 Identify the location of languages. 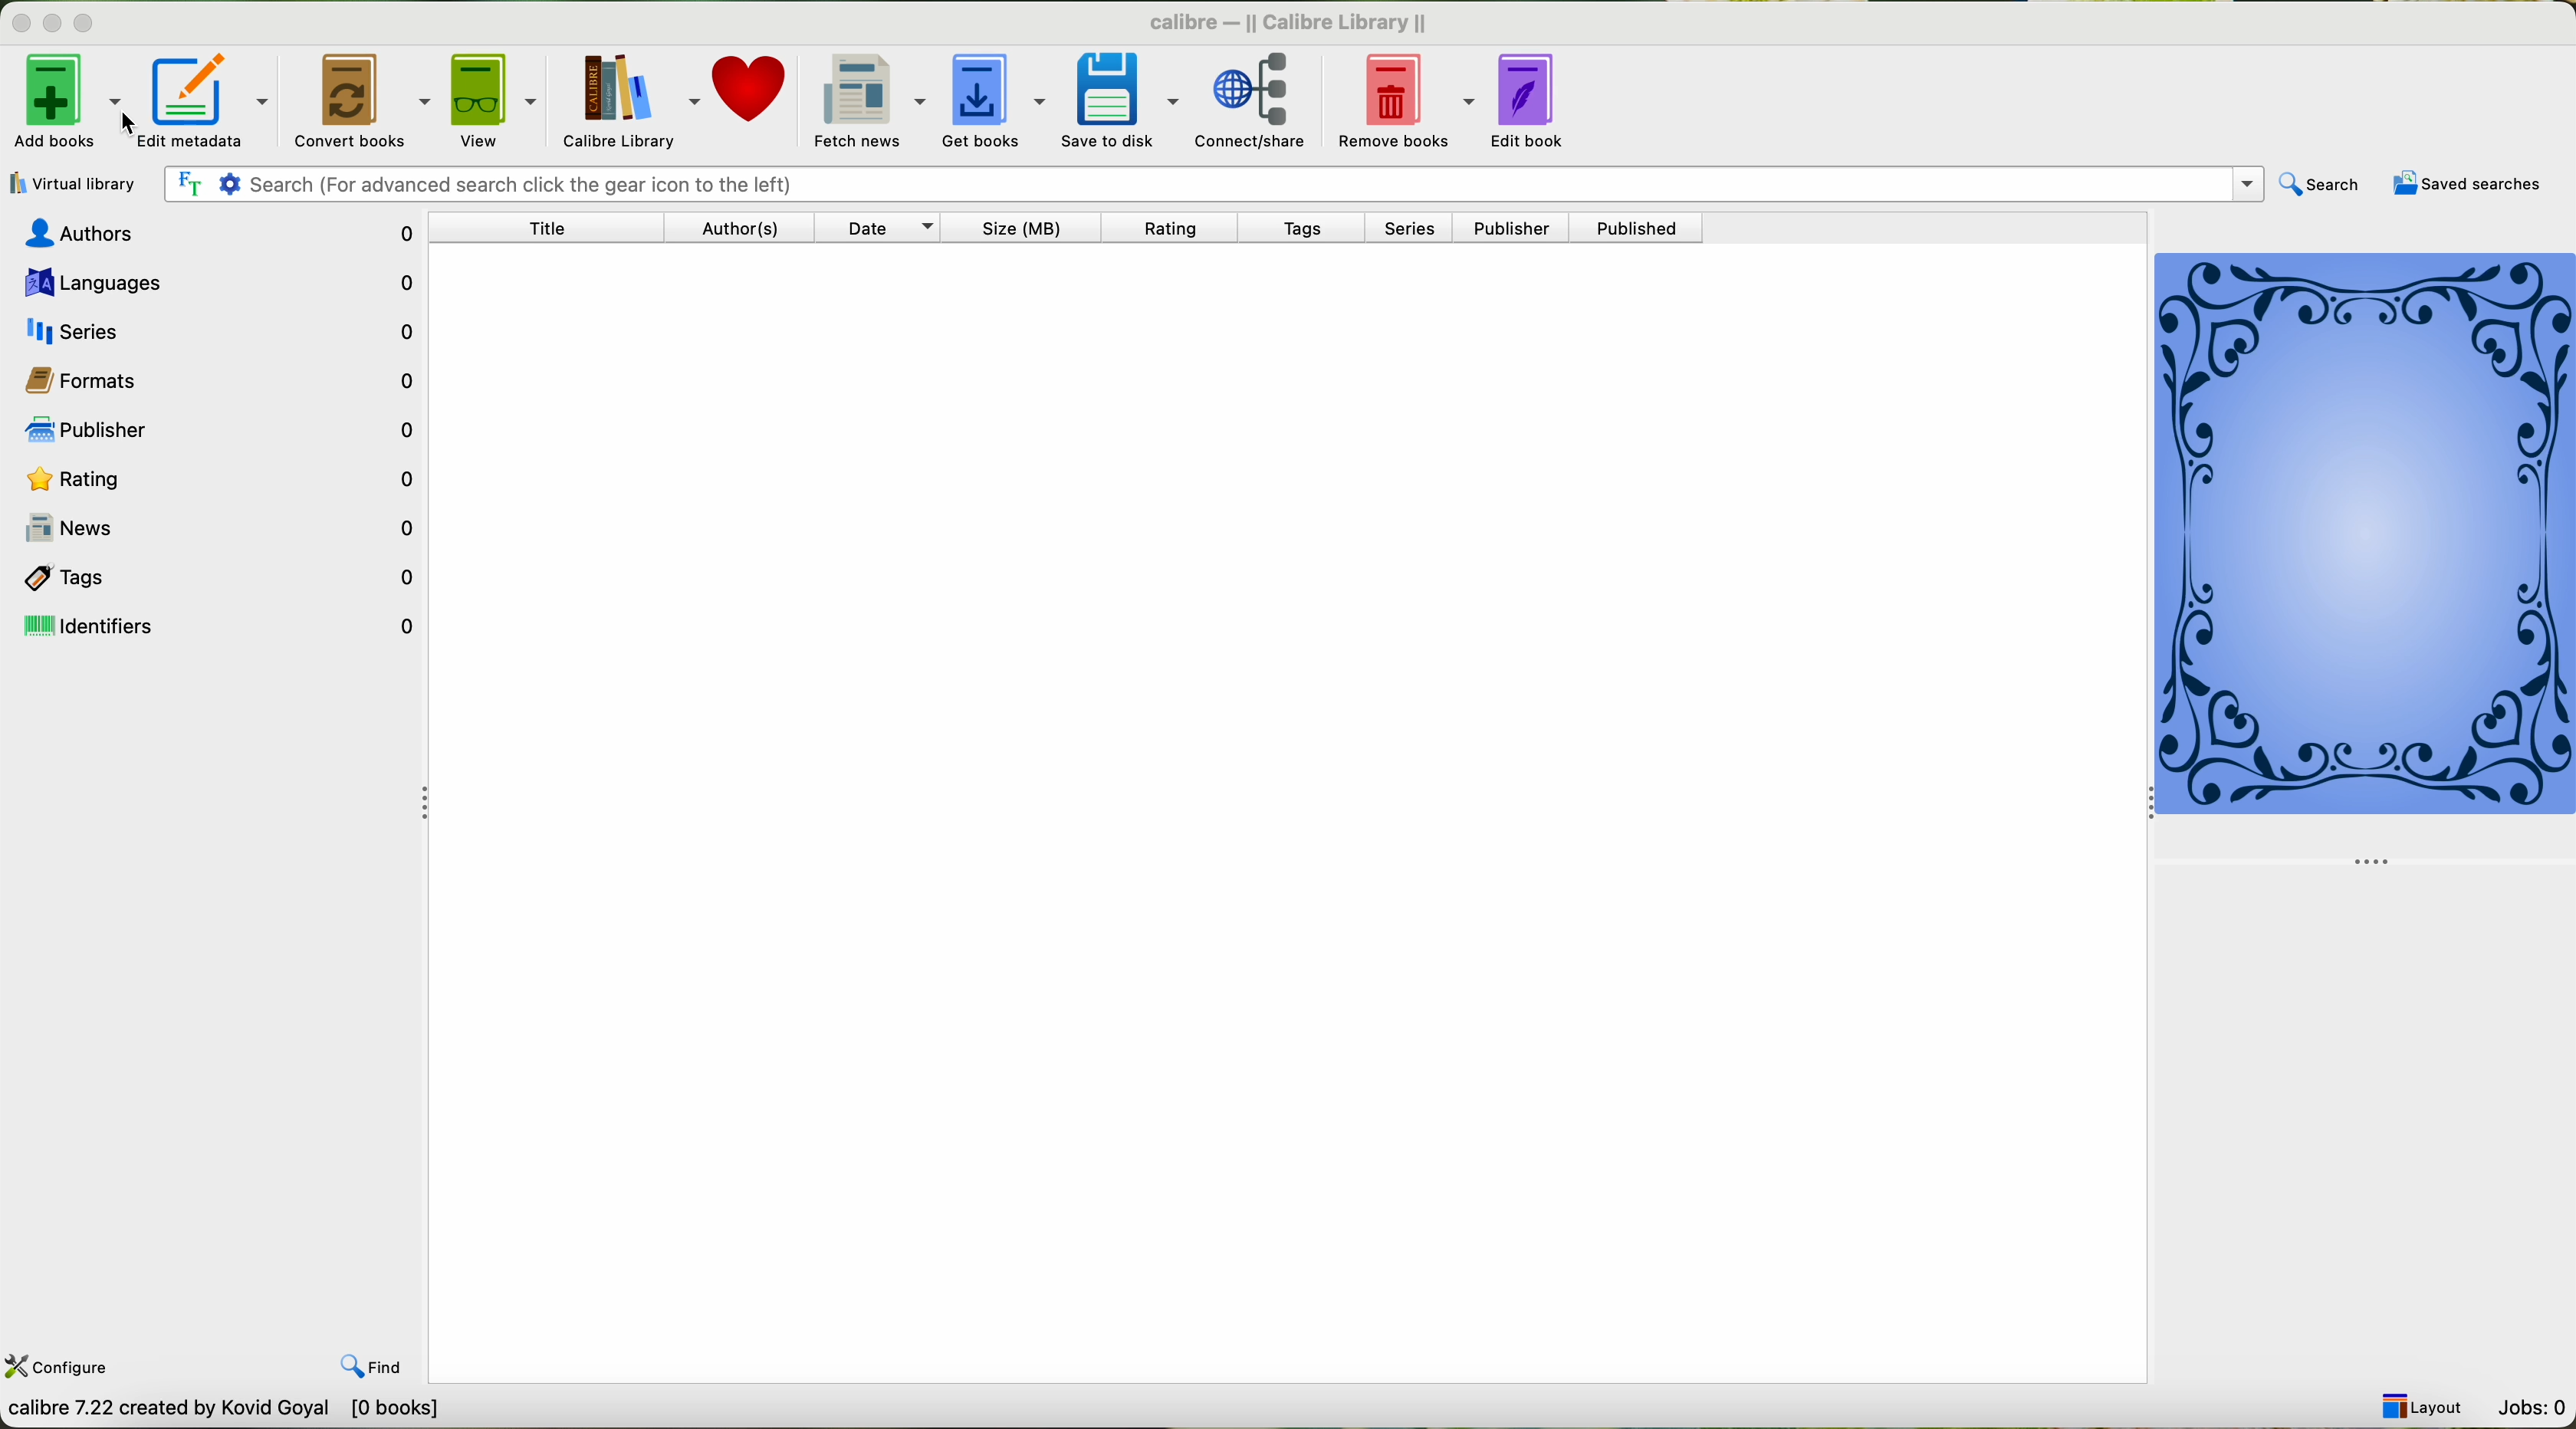
(213, 283).